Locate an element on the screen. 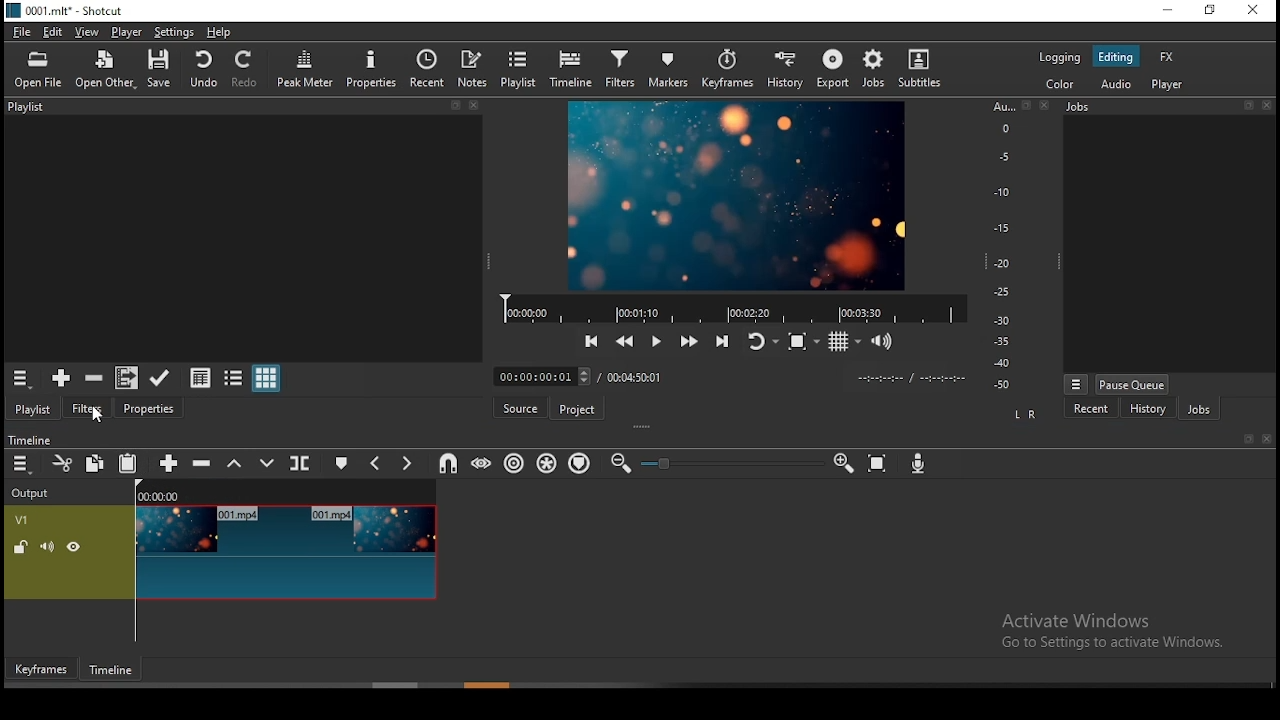  recent is located at coordinates (428, 68).